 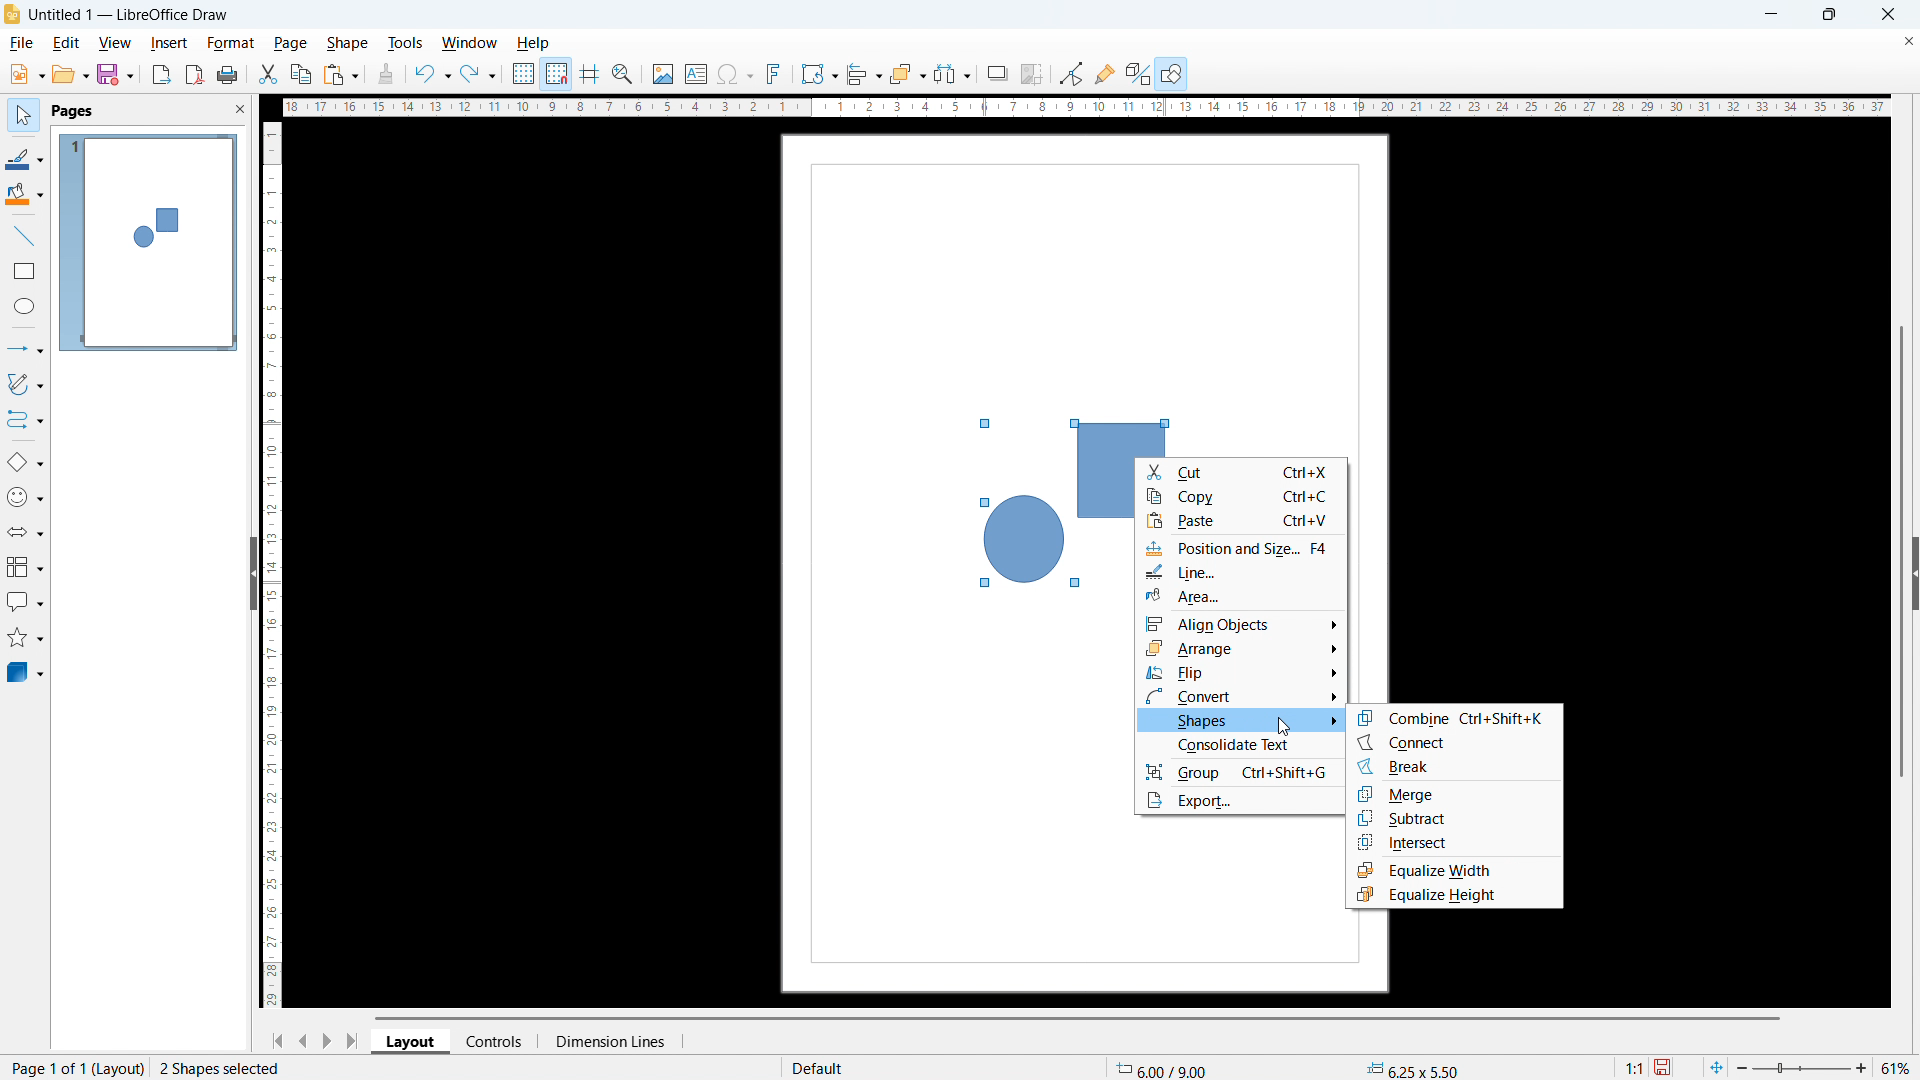 What do you see at coordinates (406, 42) in the screenshot?
I see `tools` at bounding box center [406, 42].